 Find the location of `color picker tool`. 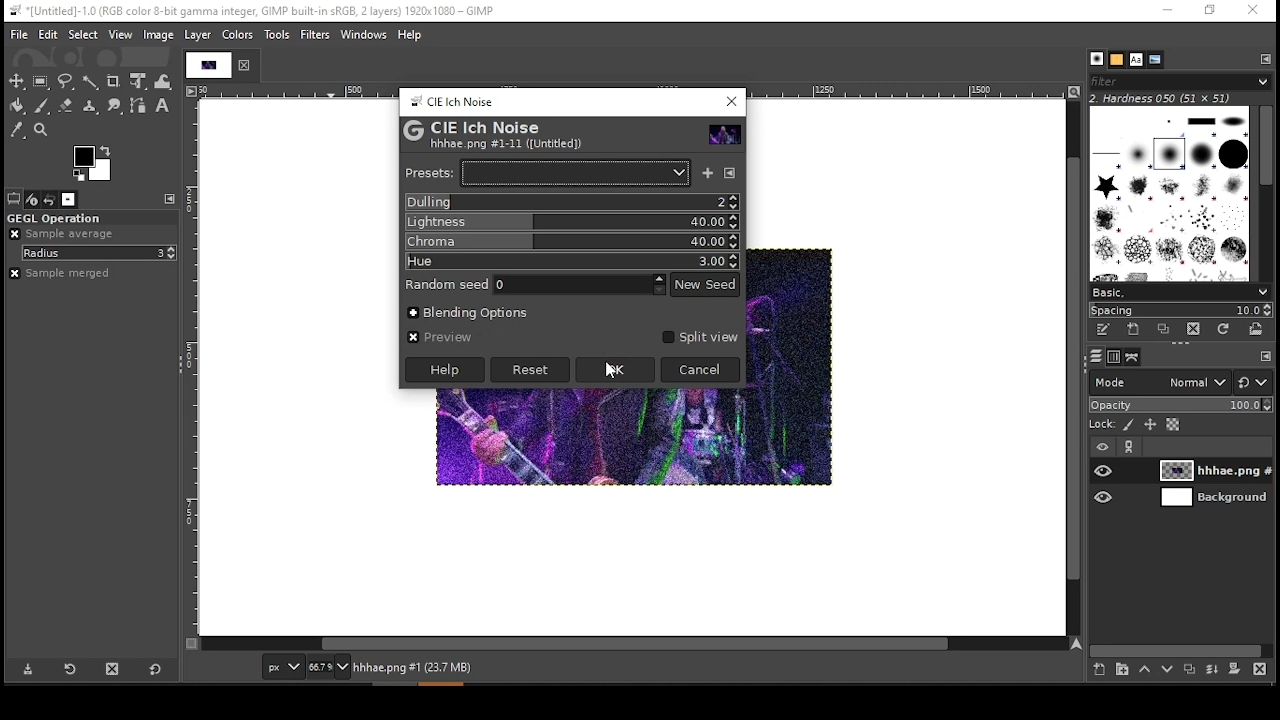

color picker tool is located at coordinates (18, 130).